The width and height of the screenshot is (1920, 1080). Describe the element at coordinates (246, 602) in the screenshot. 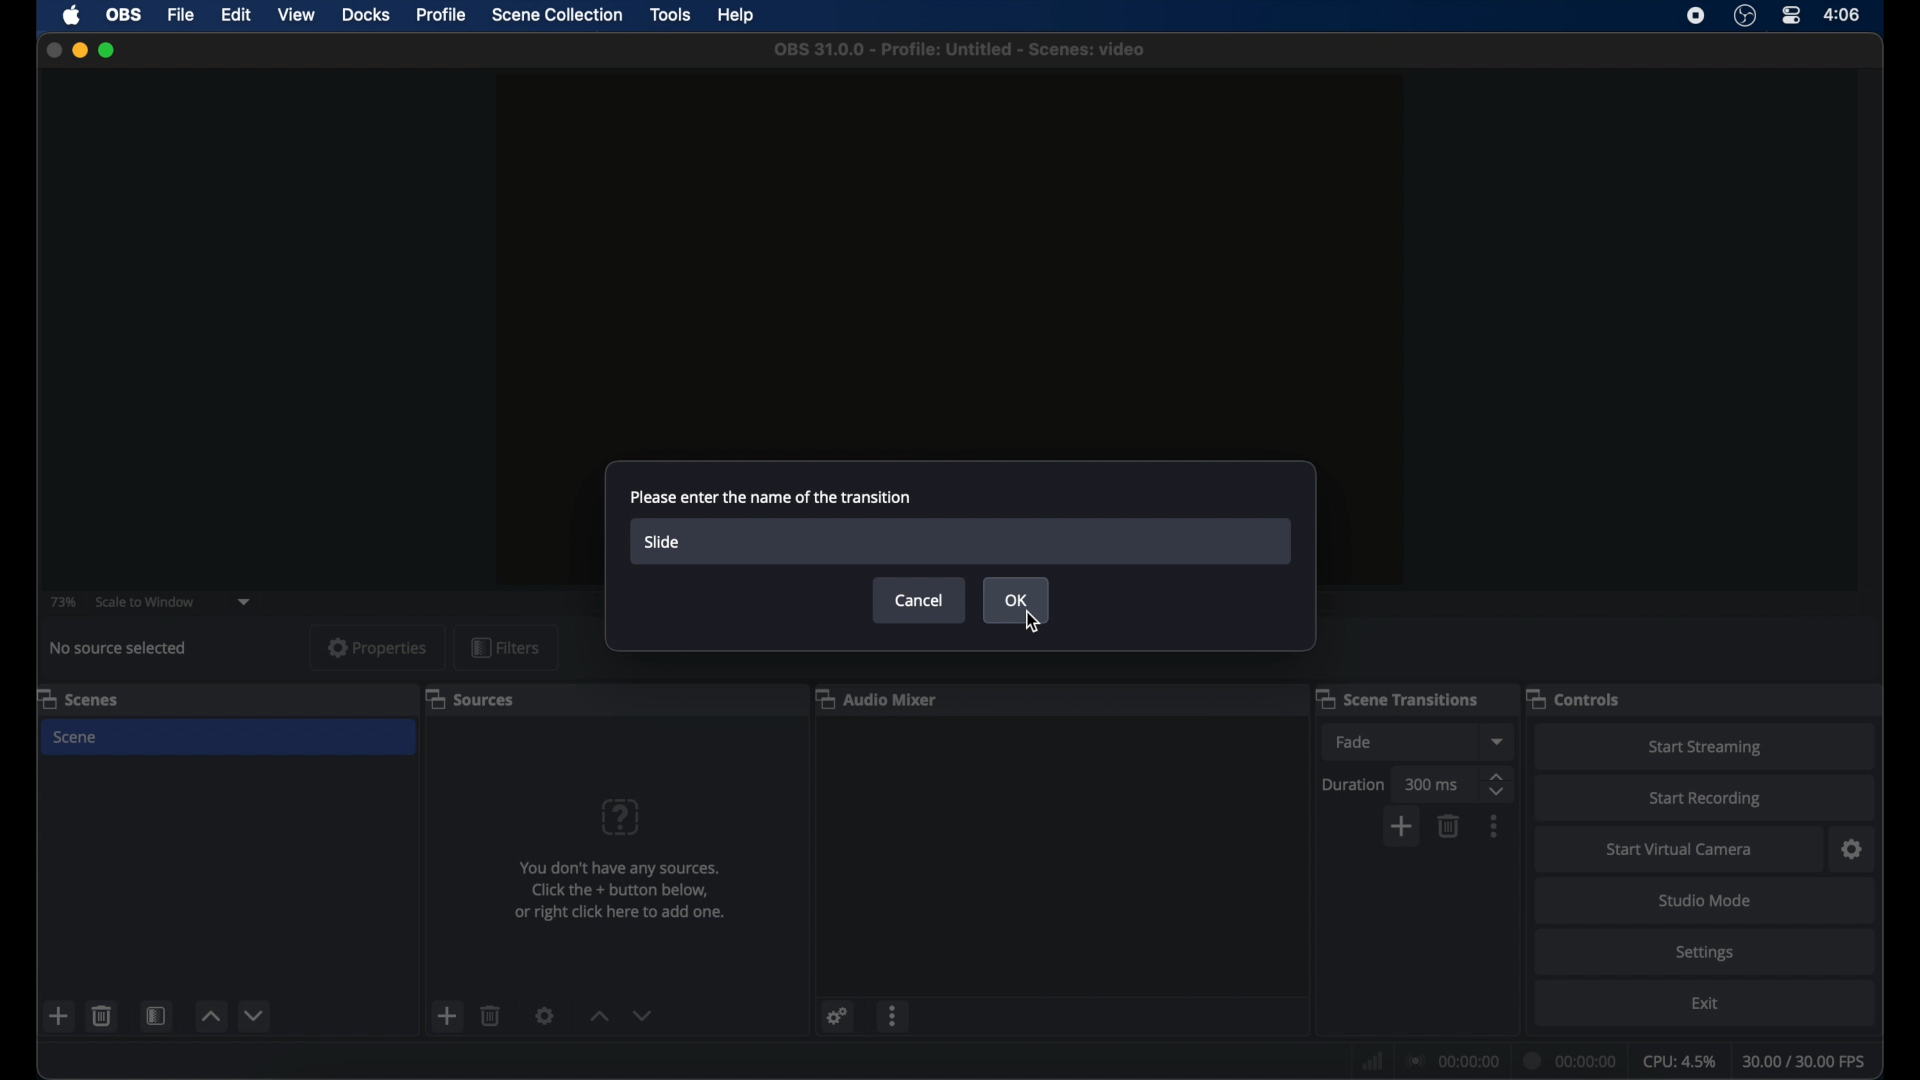

I see `dropdown` at that location.